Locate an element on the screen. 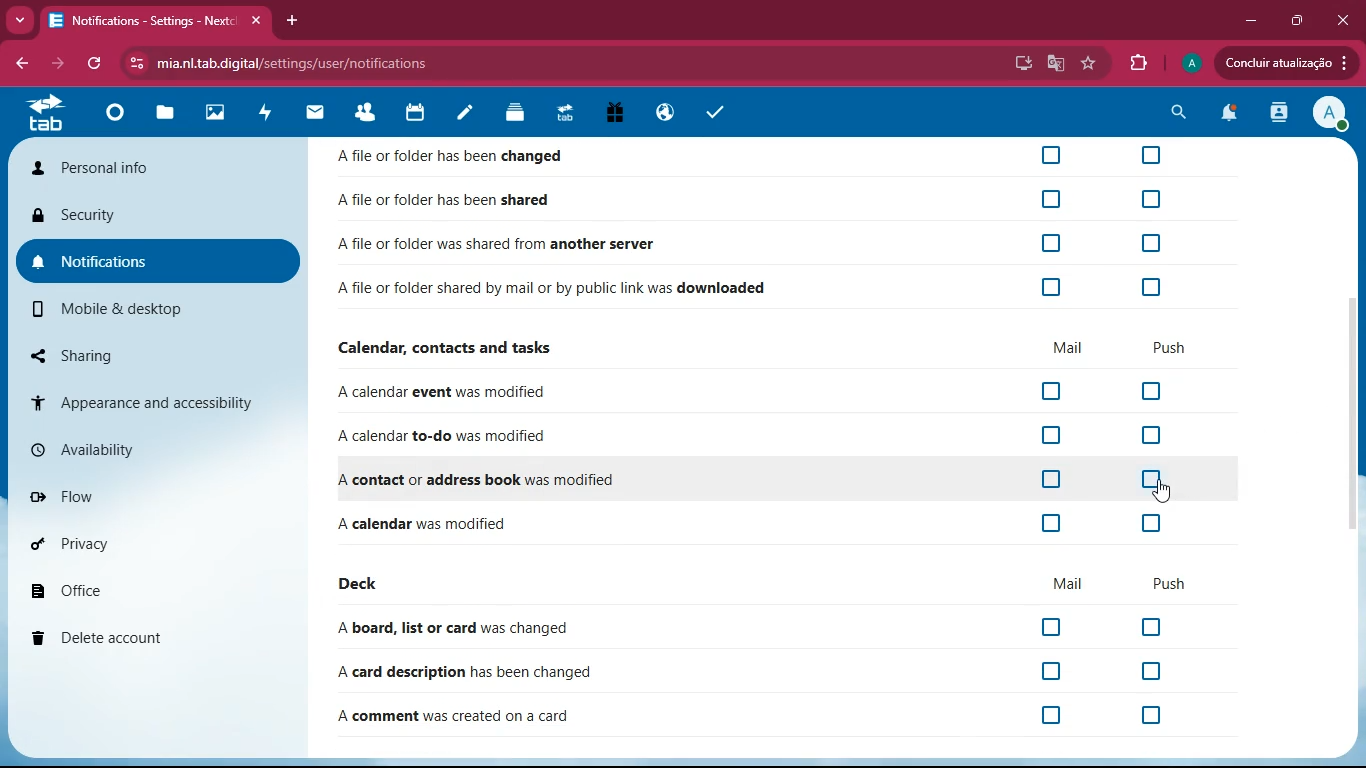 The width and height of the screenshot is (1366, 768). favourite is located at coordinates (1088, 63).